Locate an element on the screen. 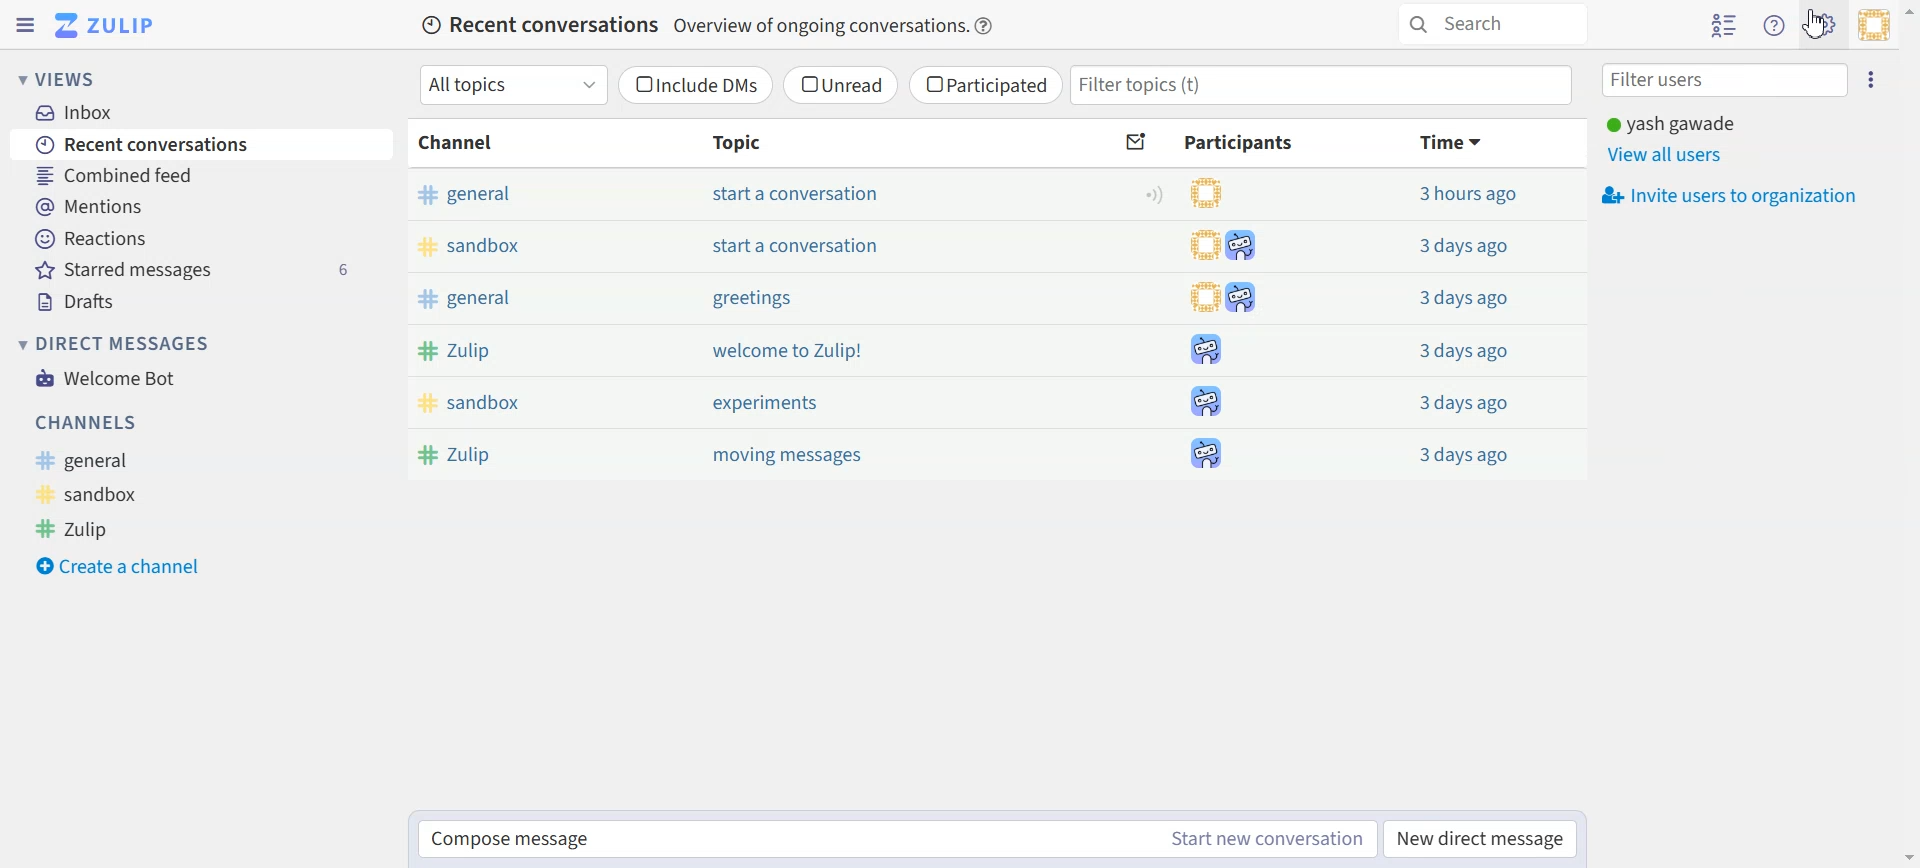 The width and height of the screenshot is (1920, 868). Channel is located at coordinates (465, 143).